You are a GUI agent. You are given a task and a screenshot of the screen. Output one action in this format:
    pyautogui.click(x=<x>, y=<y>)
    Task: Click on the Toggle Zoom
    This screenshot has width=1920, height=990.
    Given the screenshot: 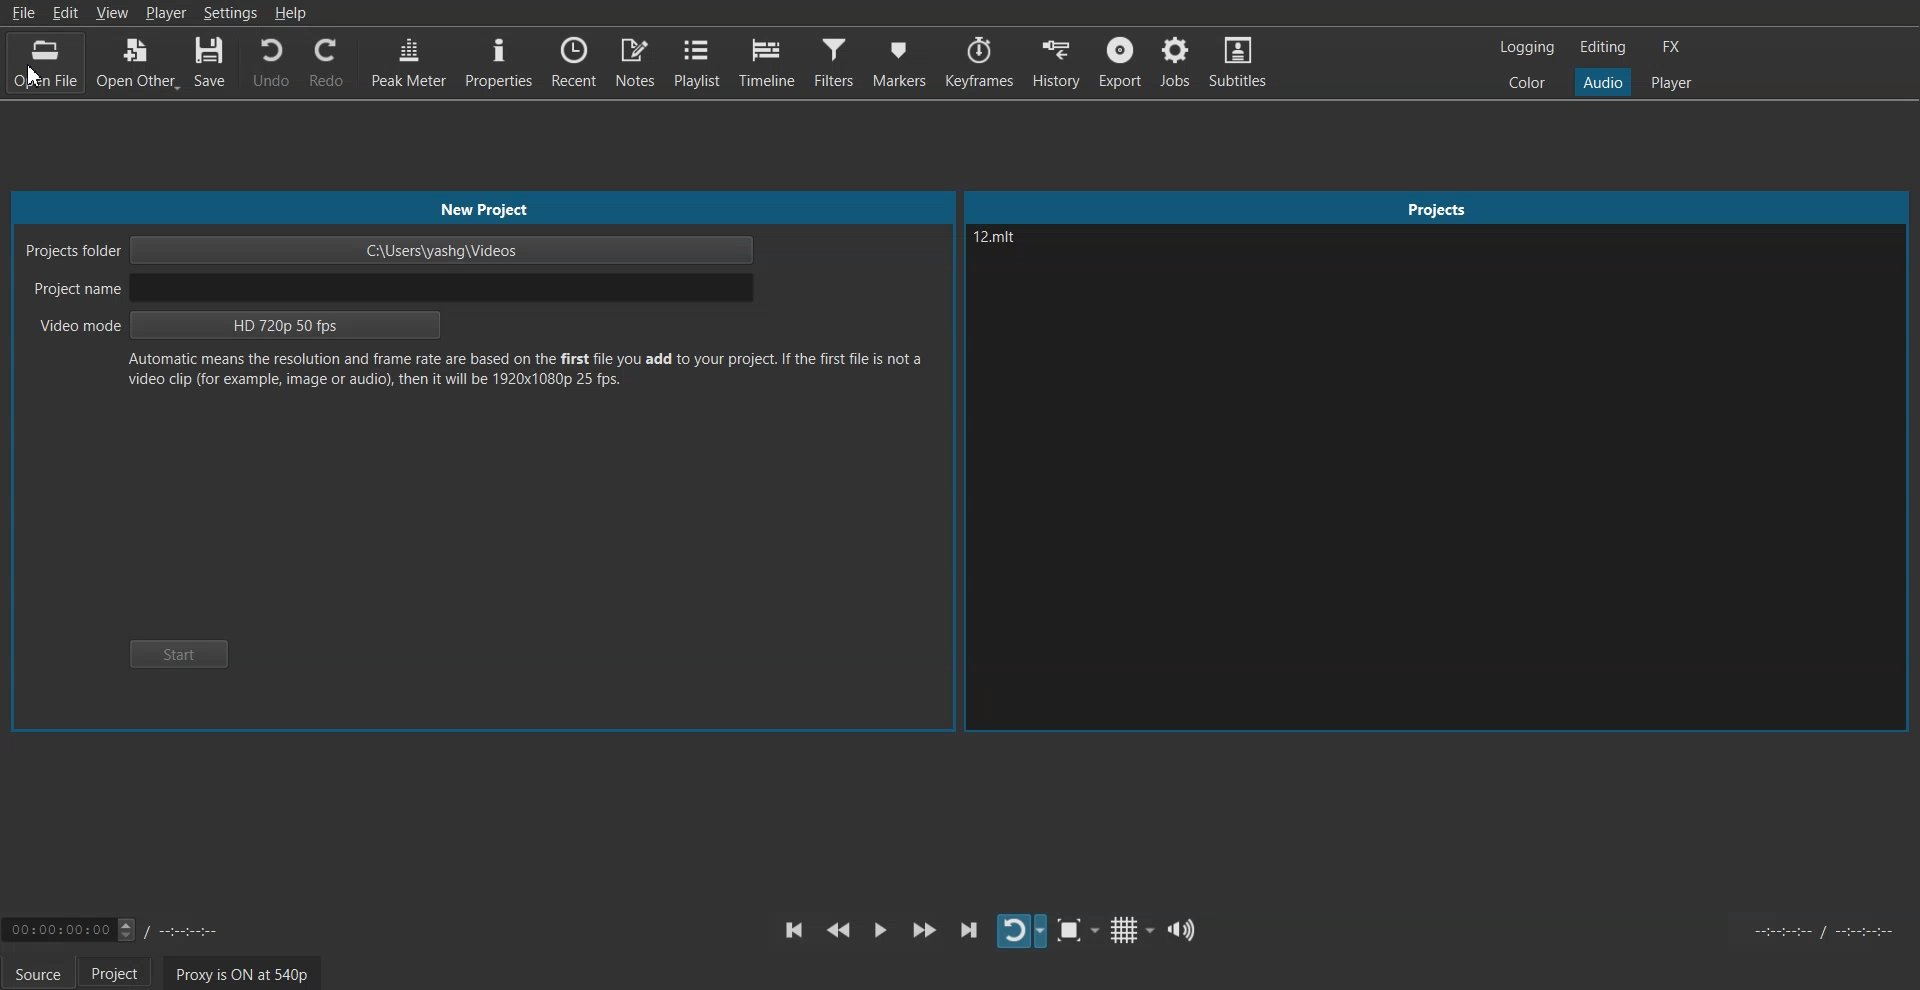 What is the action you would take?
    pyautogui.click(x=1079, y=931)
    